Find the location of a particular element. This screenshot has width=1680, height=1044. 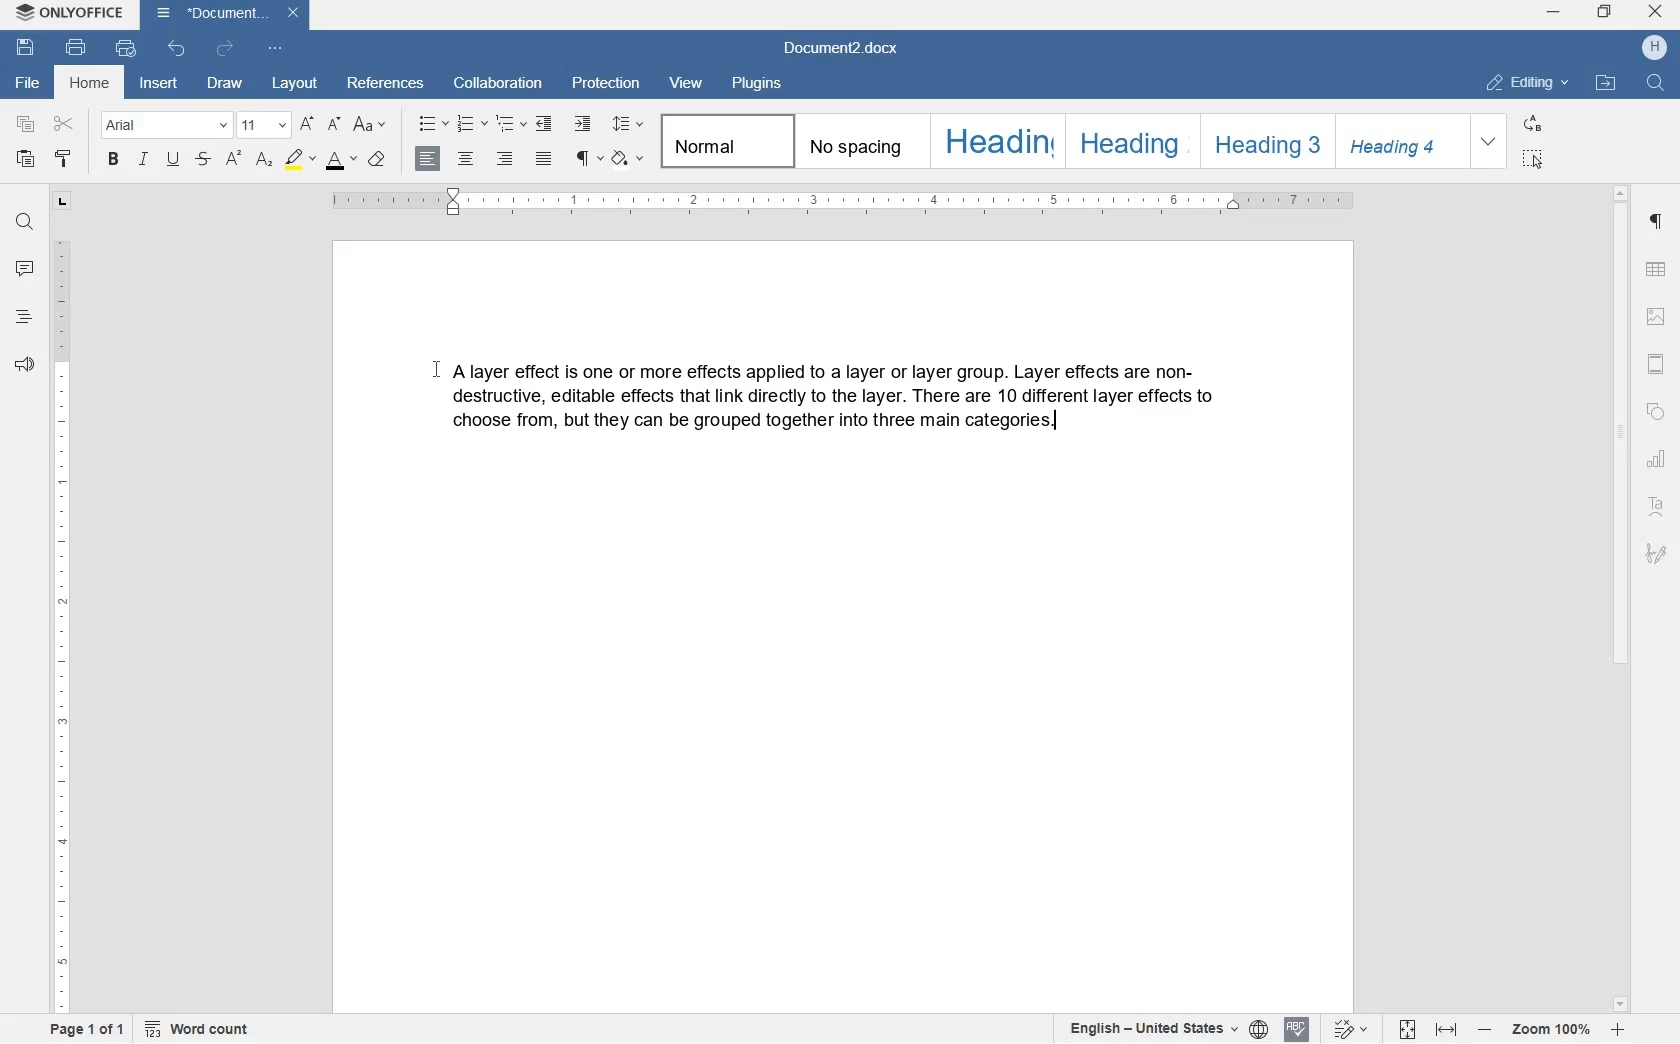

font name is located at coordinates (164, 126).